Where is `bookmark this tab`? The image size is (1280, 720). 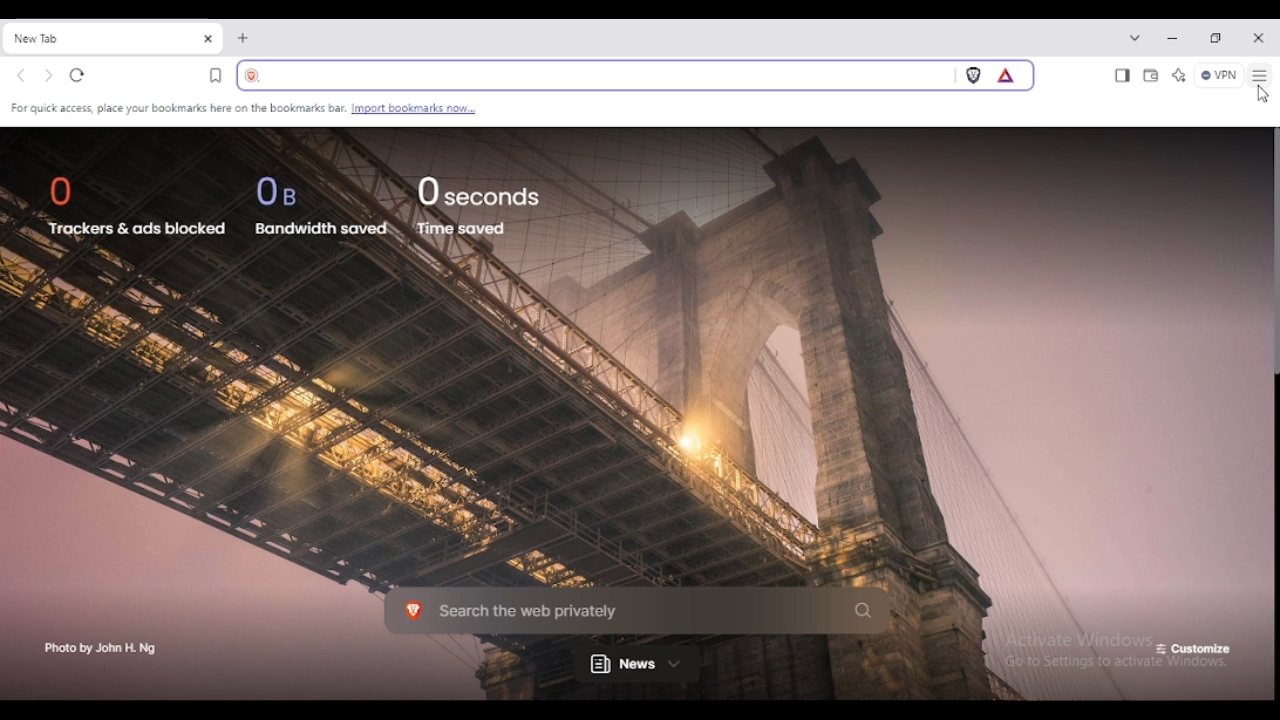
bookmark this tab is located at coordinates (216, 75).